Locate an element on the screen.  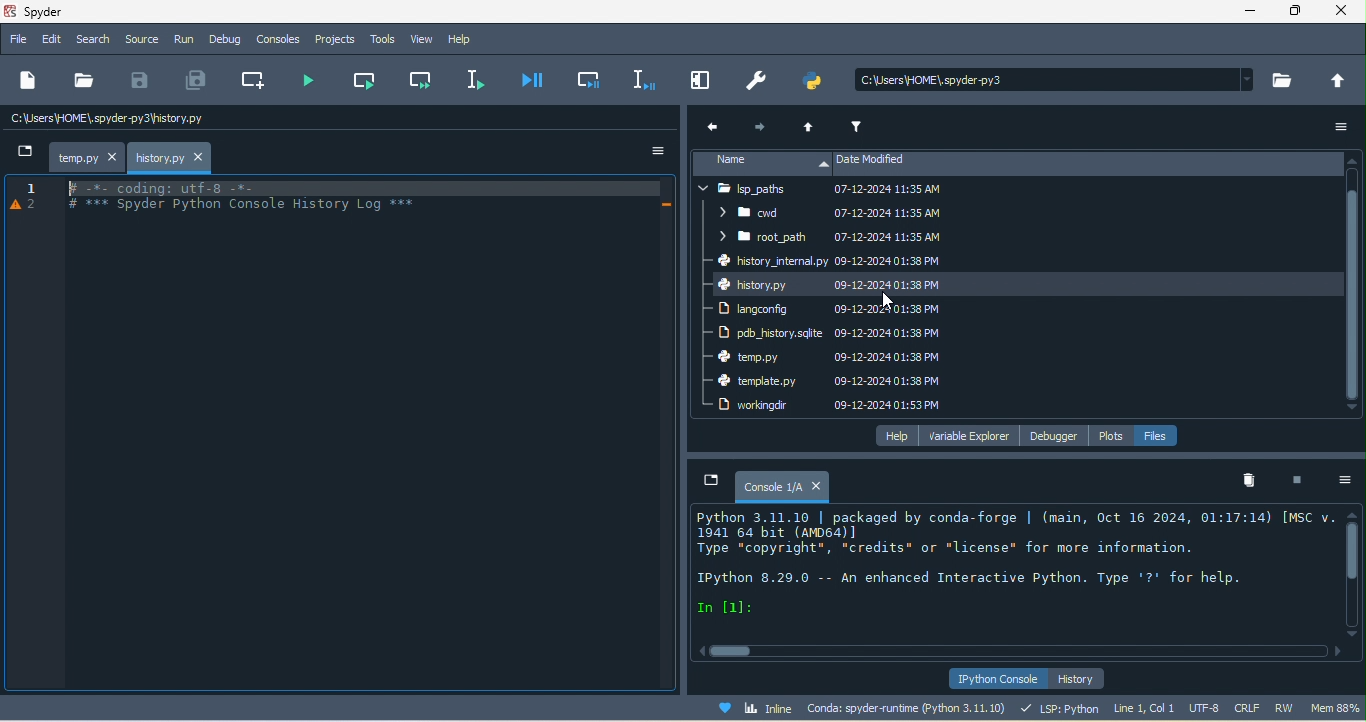
option is located at coordinates (656, 152).